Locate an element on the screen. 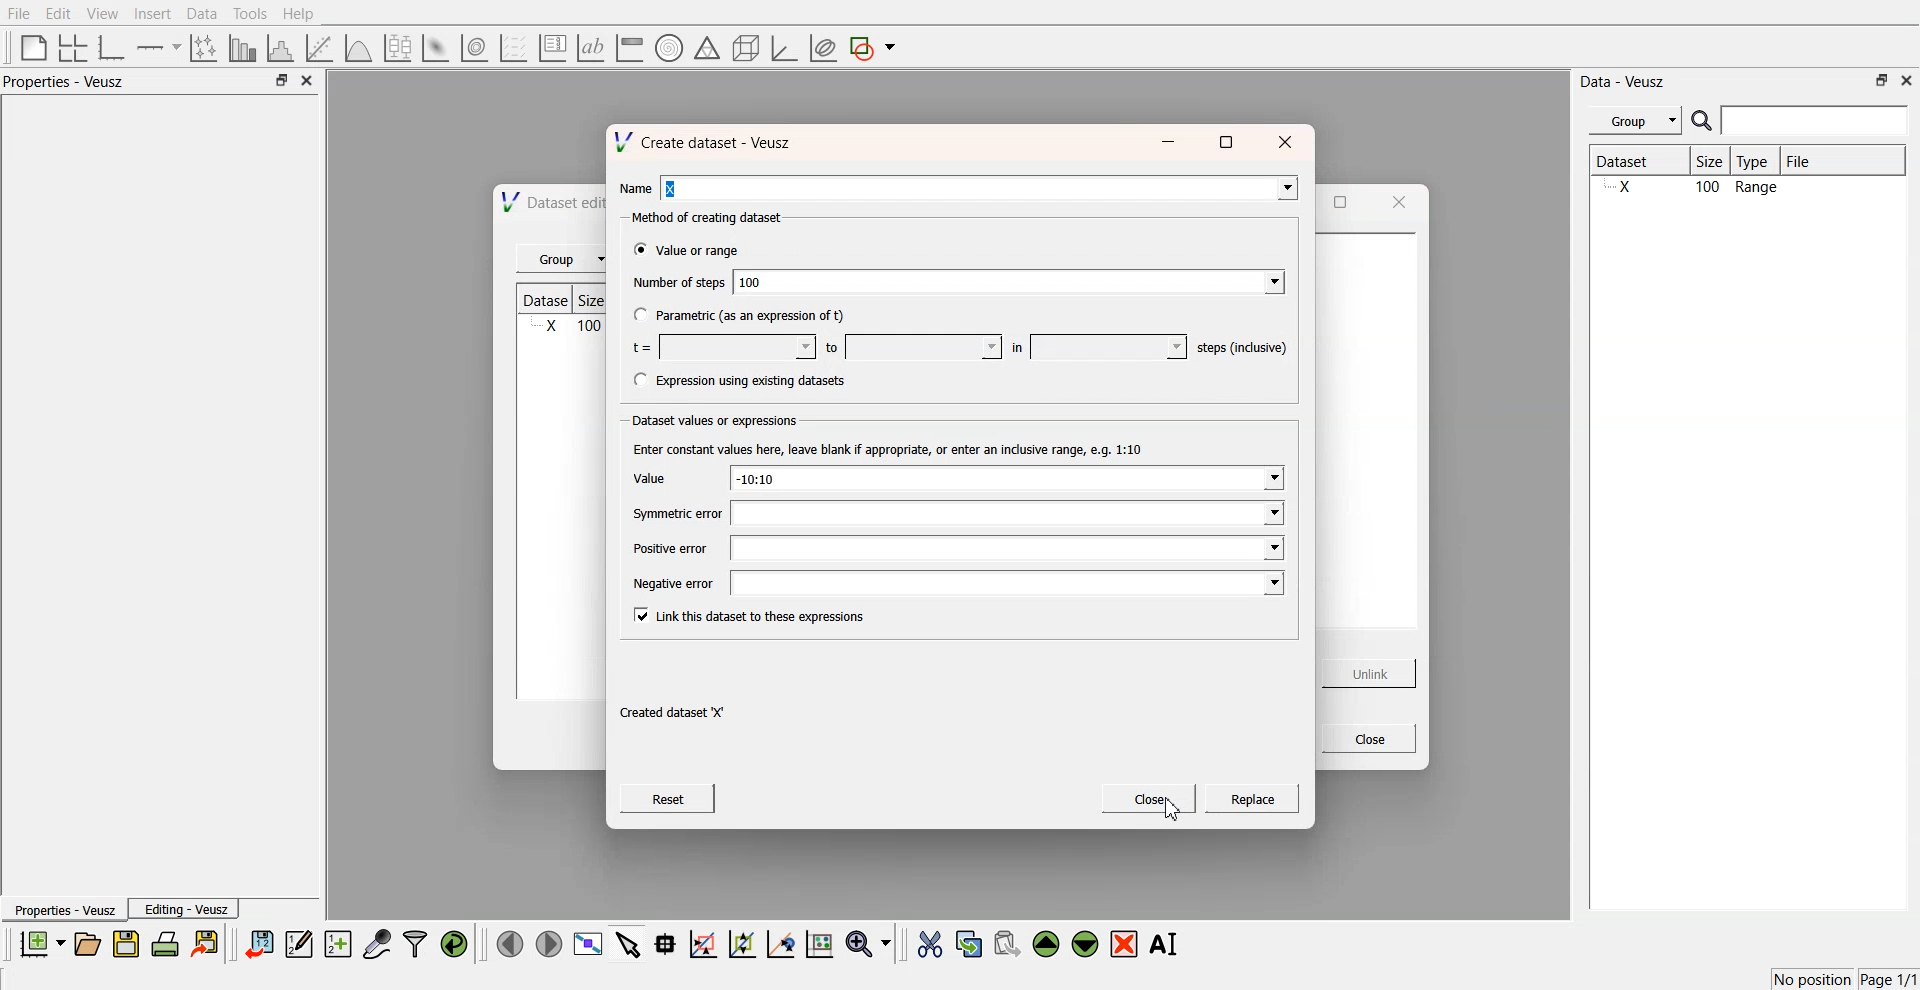  Create is located at coordinates (1254, 800).